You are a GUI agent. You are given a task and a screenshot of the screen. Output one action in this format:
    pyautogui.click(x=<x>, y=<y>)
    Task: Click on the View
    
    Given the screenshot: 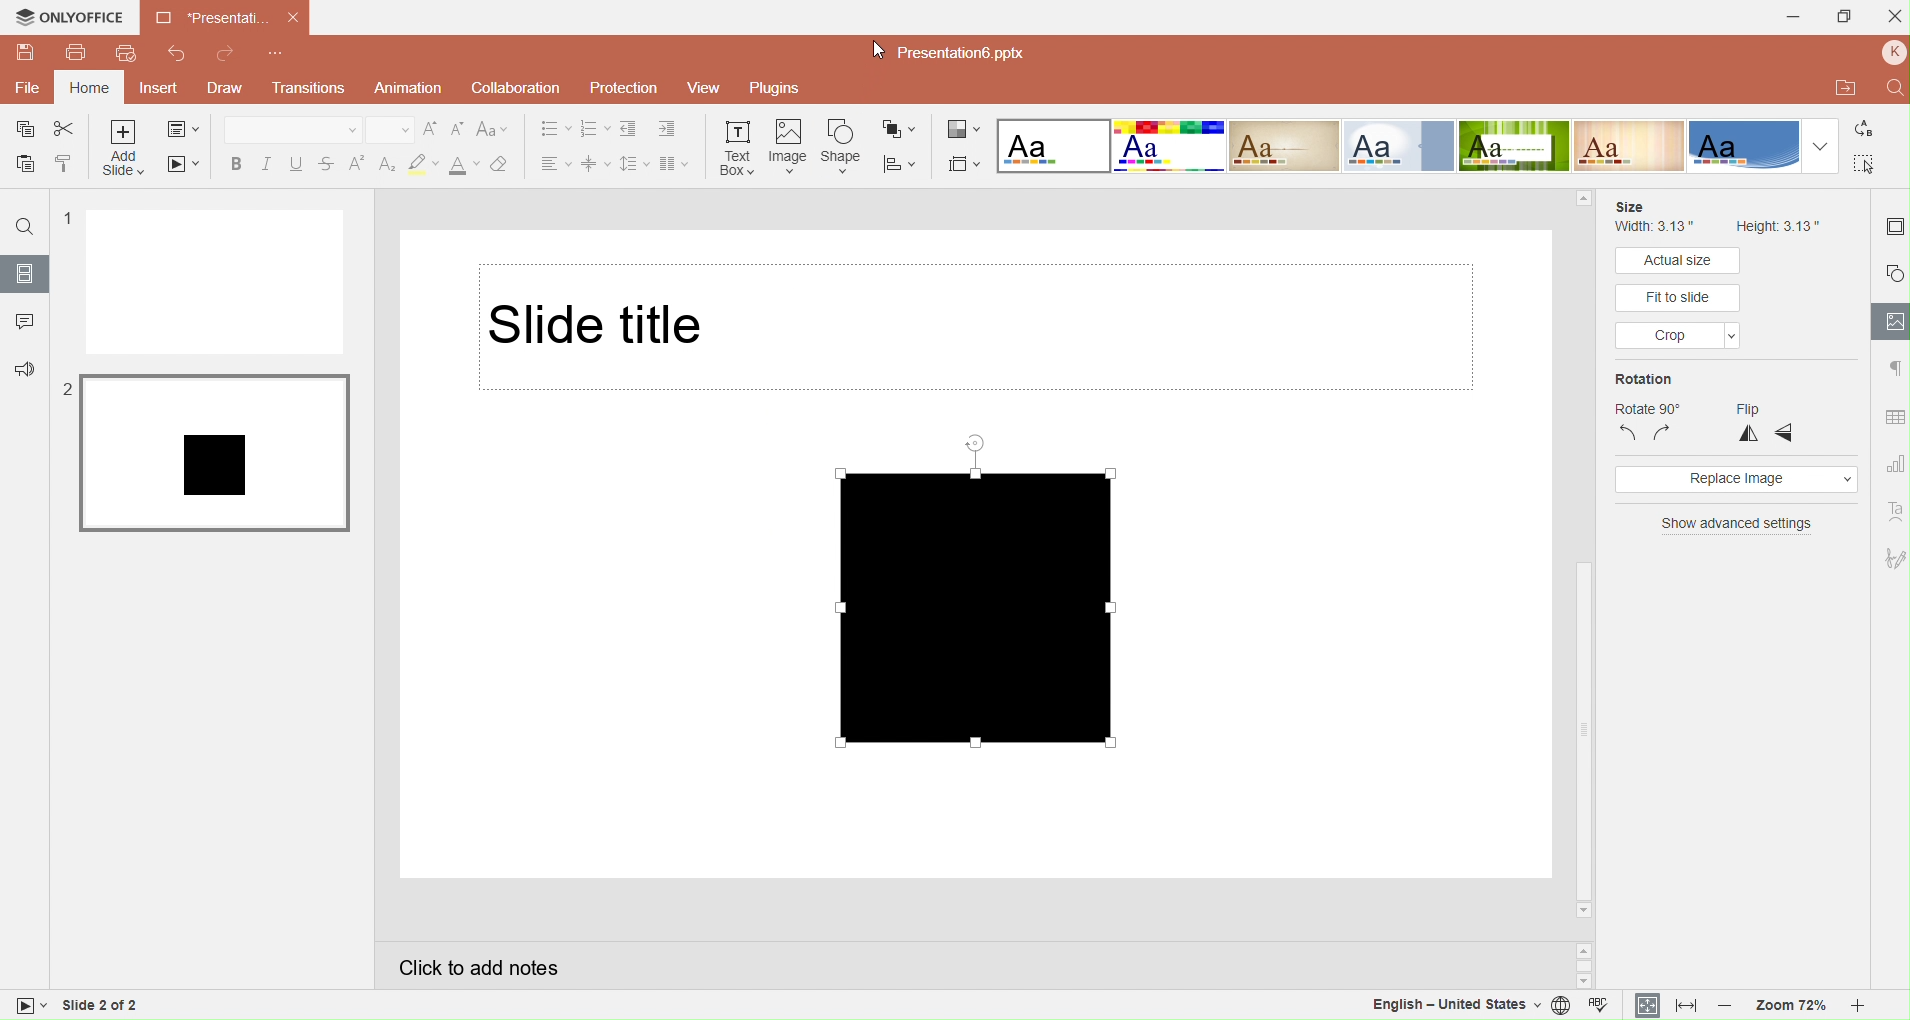 What is the action you would take?
    pyautogui.click(x=704, y=88)
    